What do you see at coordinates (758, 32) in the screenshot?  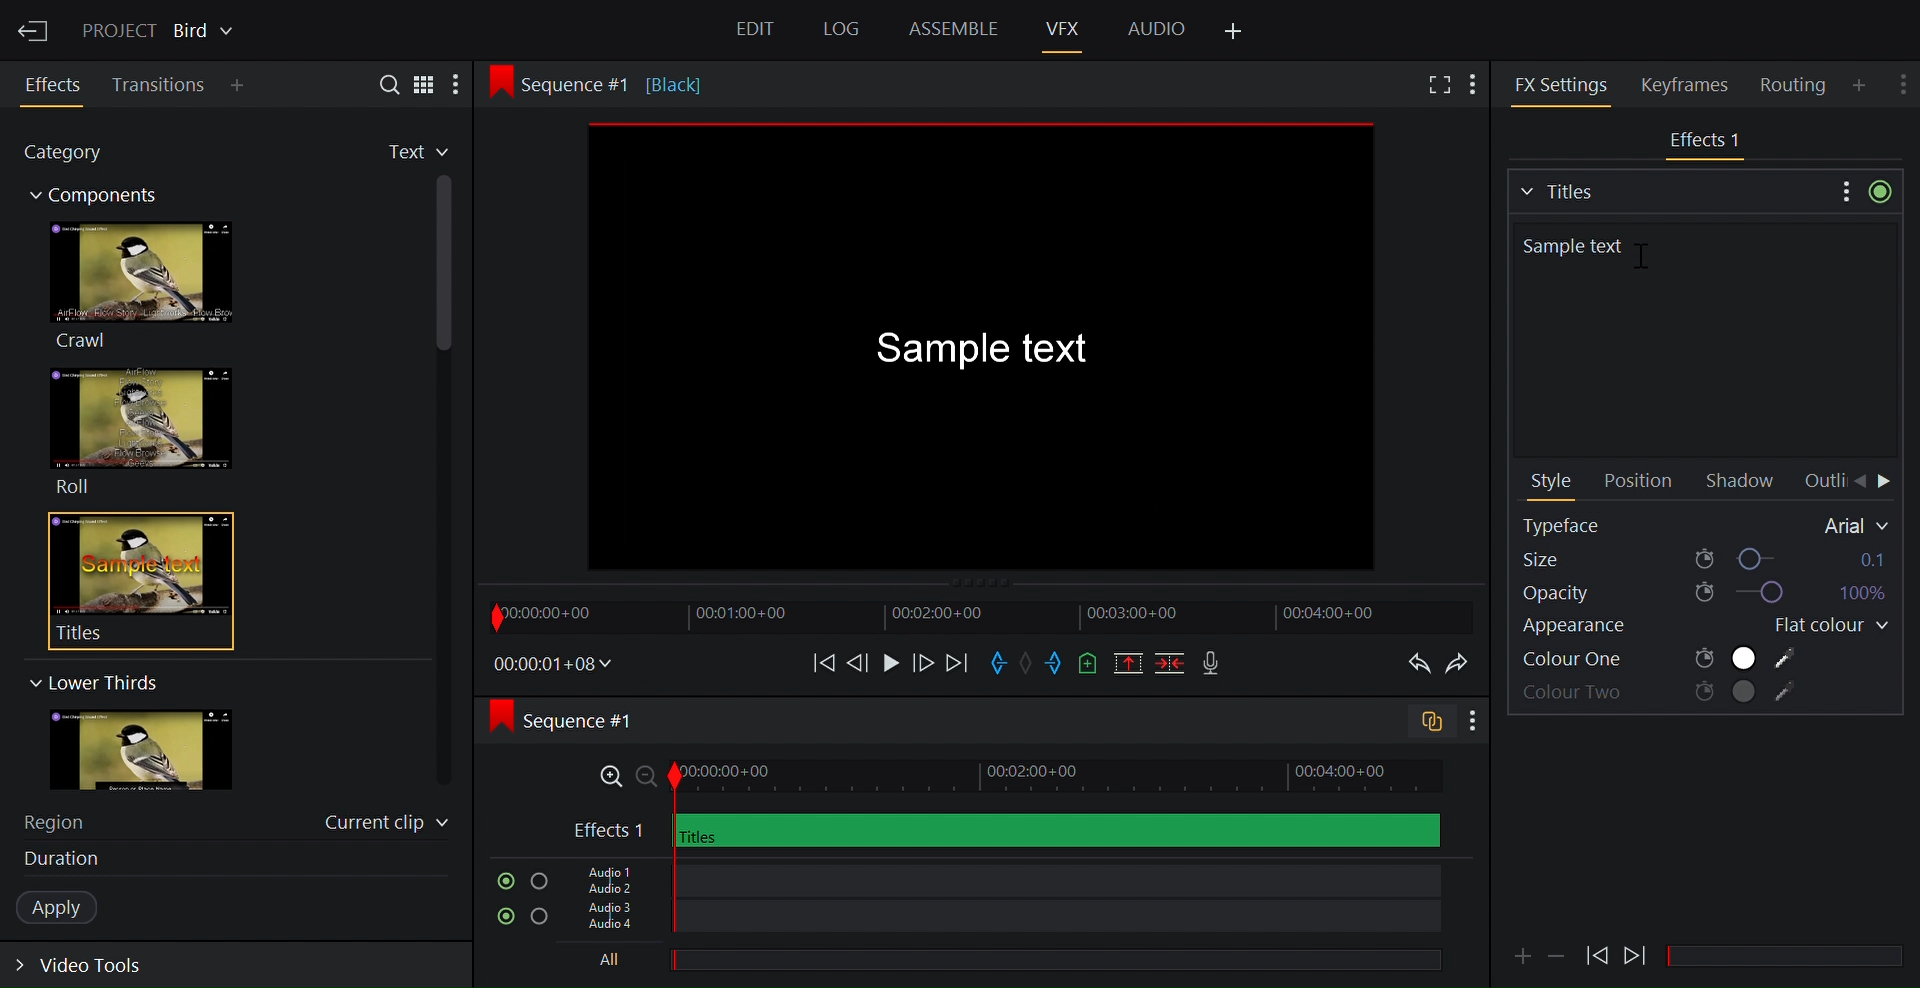 I see `Edit` at bounding box center [758, 32].